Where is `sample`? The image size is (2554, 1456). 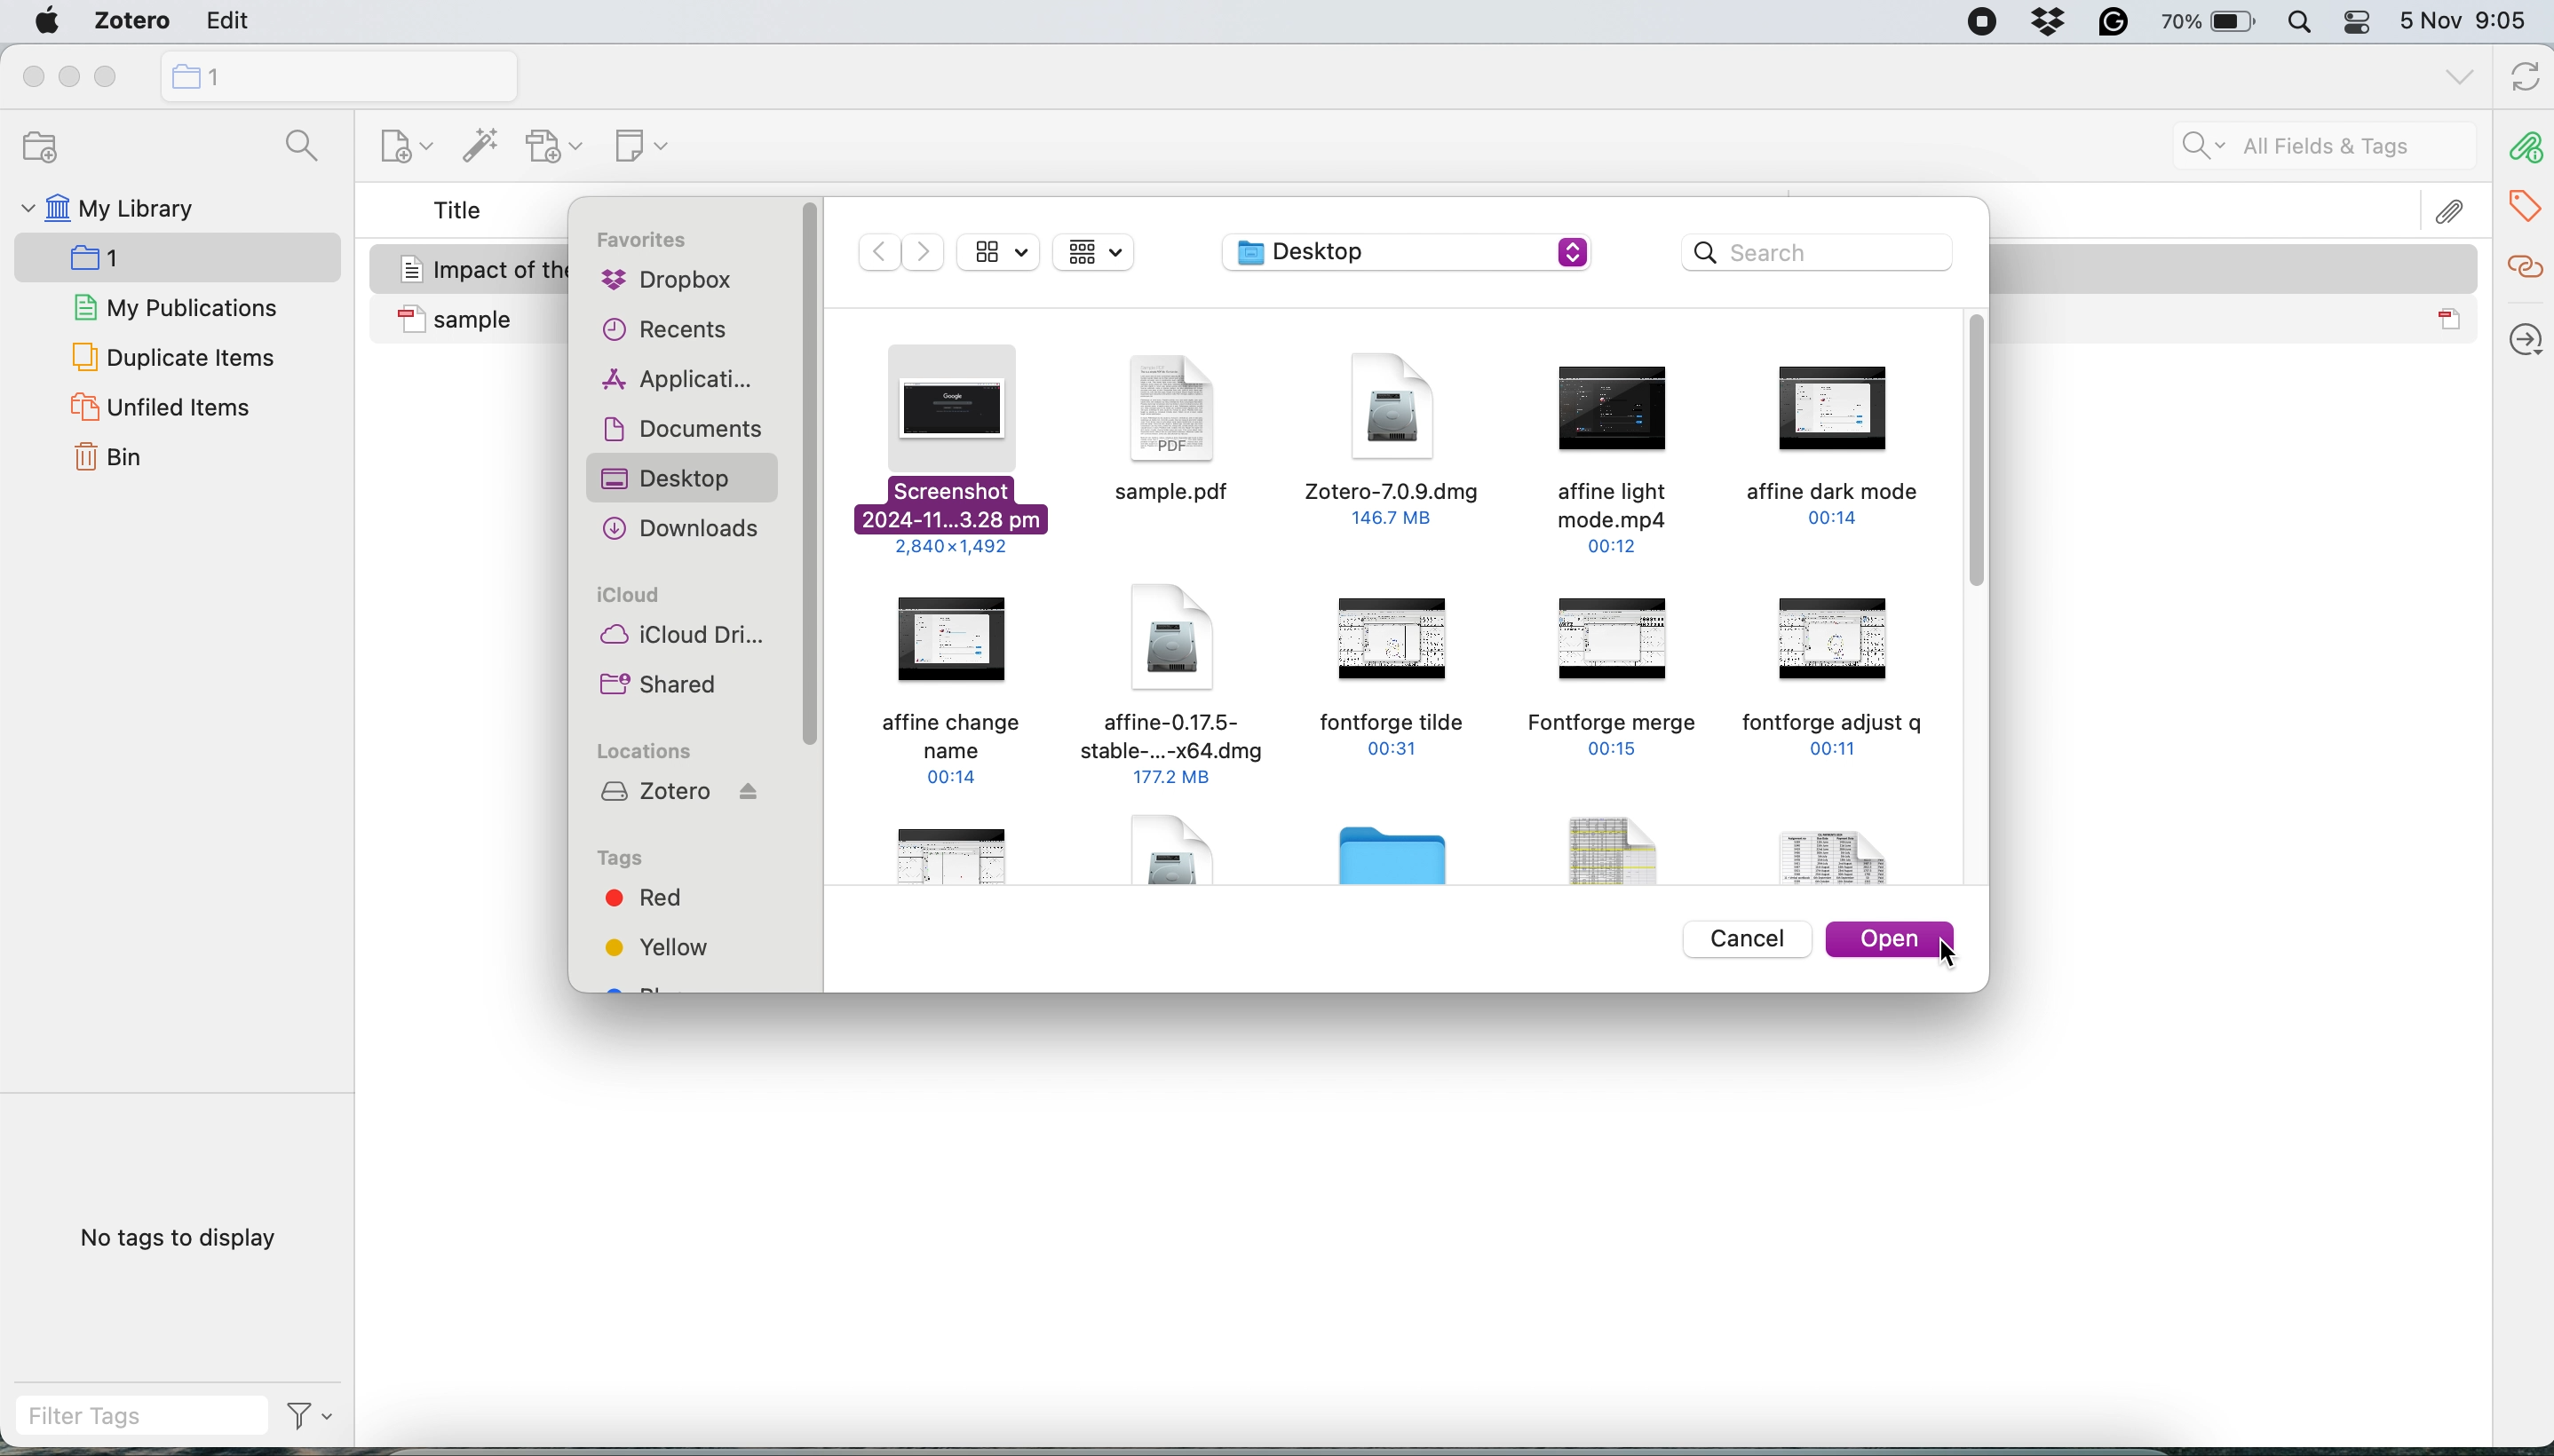 sample is located at coordinates (474, 320).